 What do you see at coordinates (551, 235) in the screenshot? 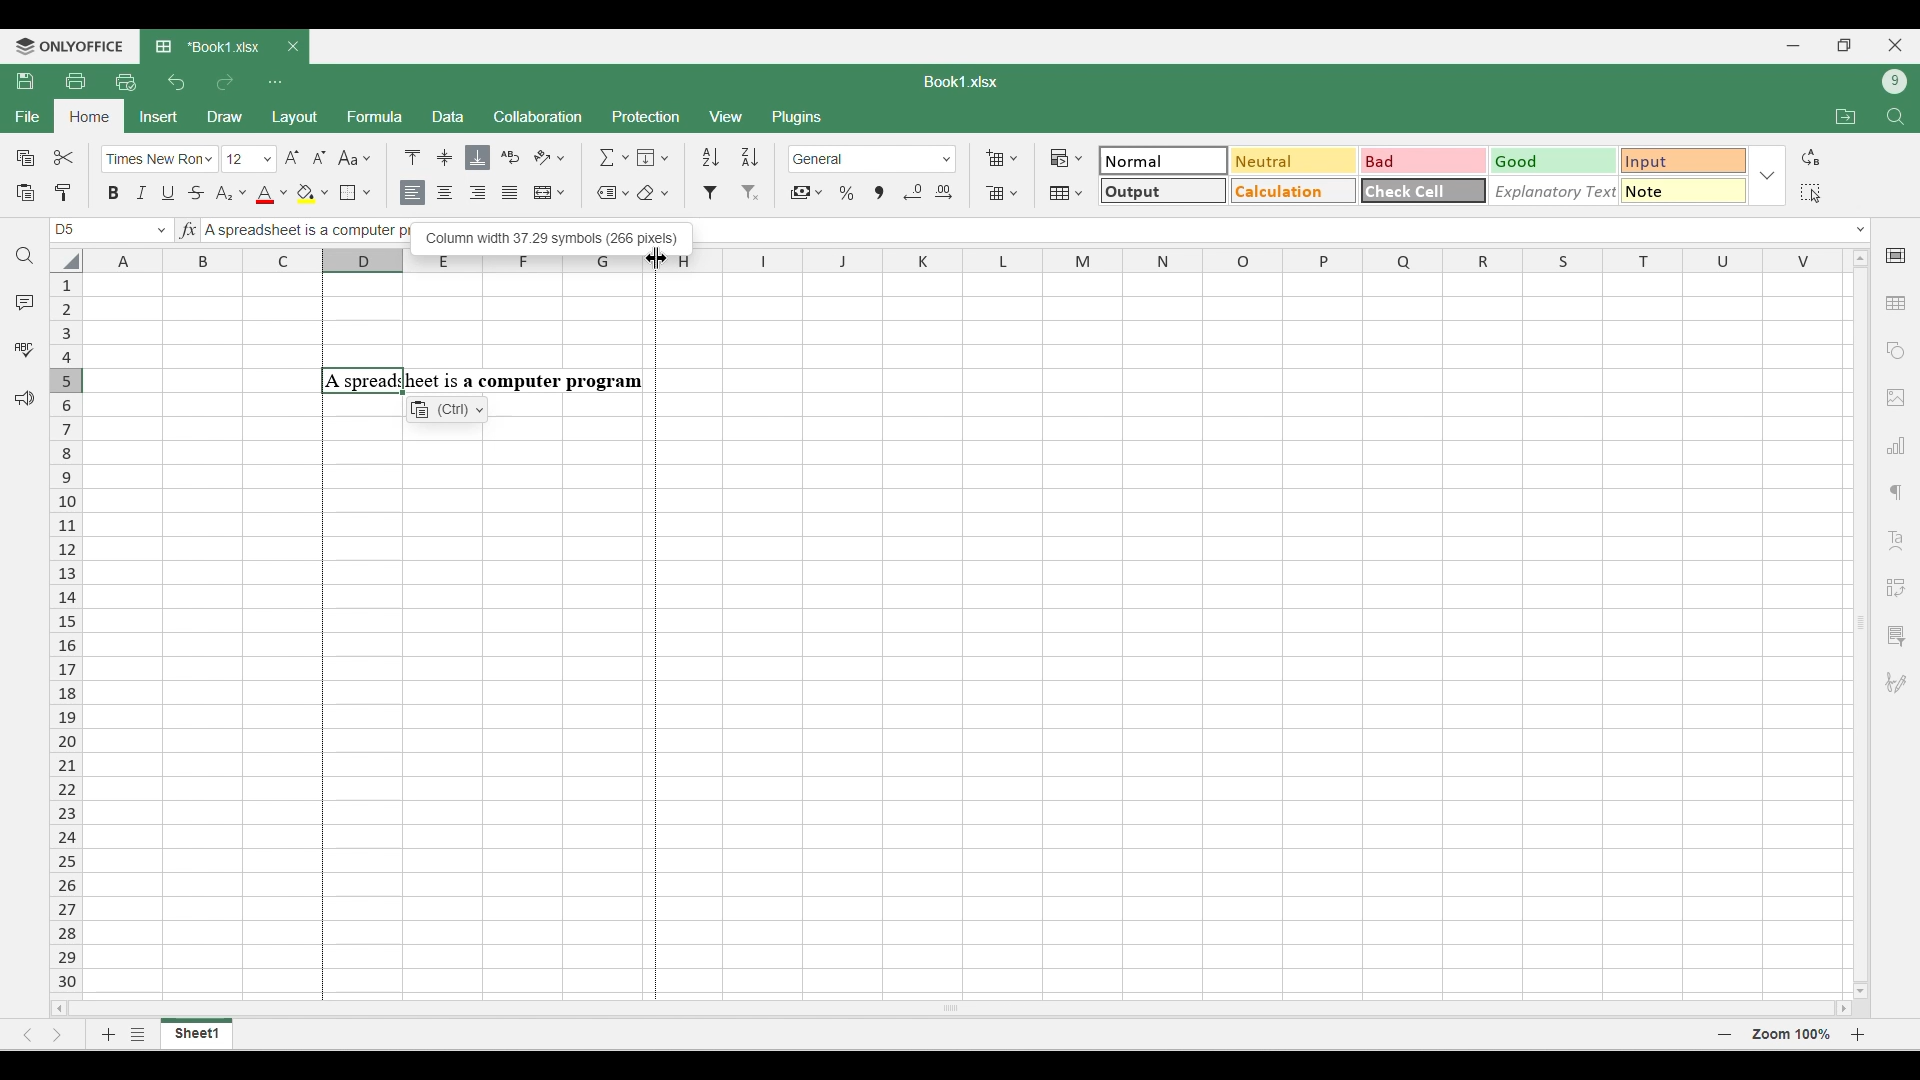
I see `Column width 37.29 symbols (266 pixels)` at bounding box center [551, 235].